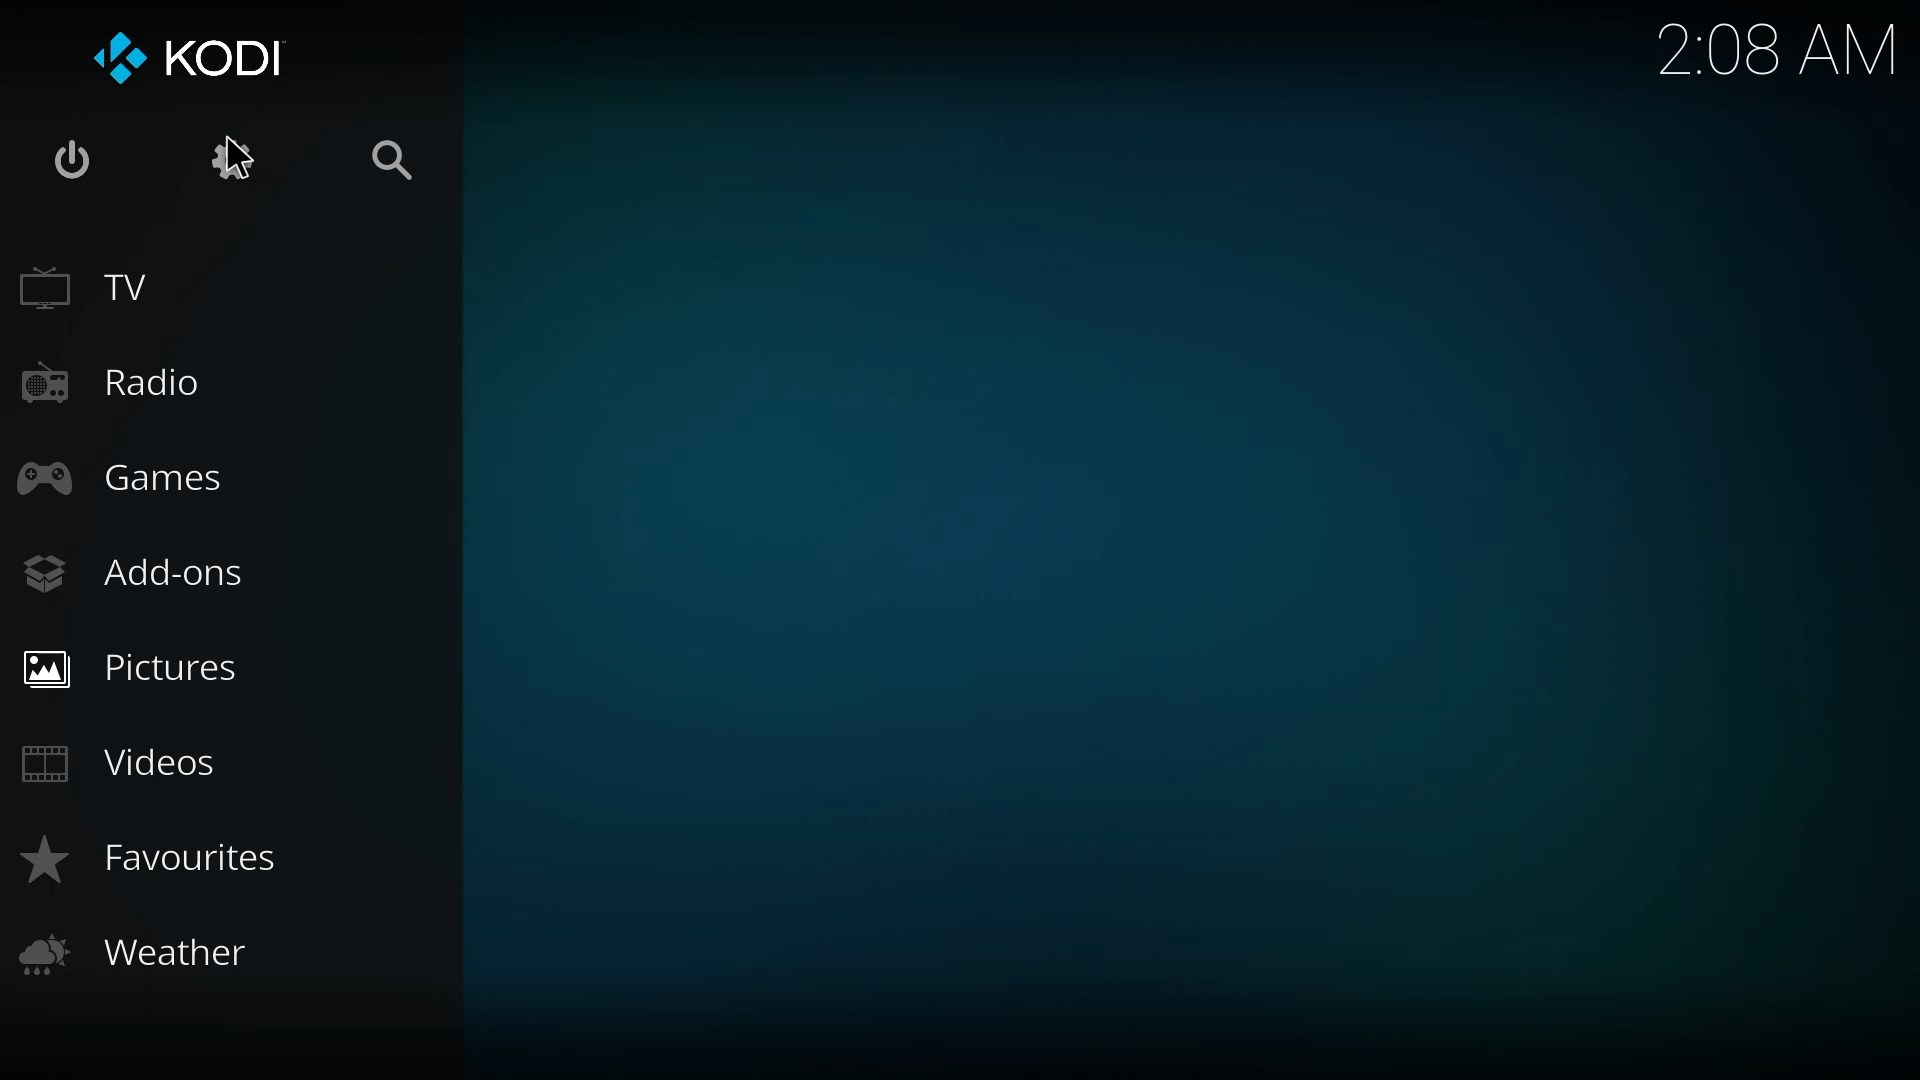 The height and width of the screenshot is (1080, 1920). I want to click on games, so click(126, 478).